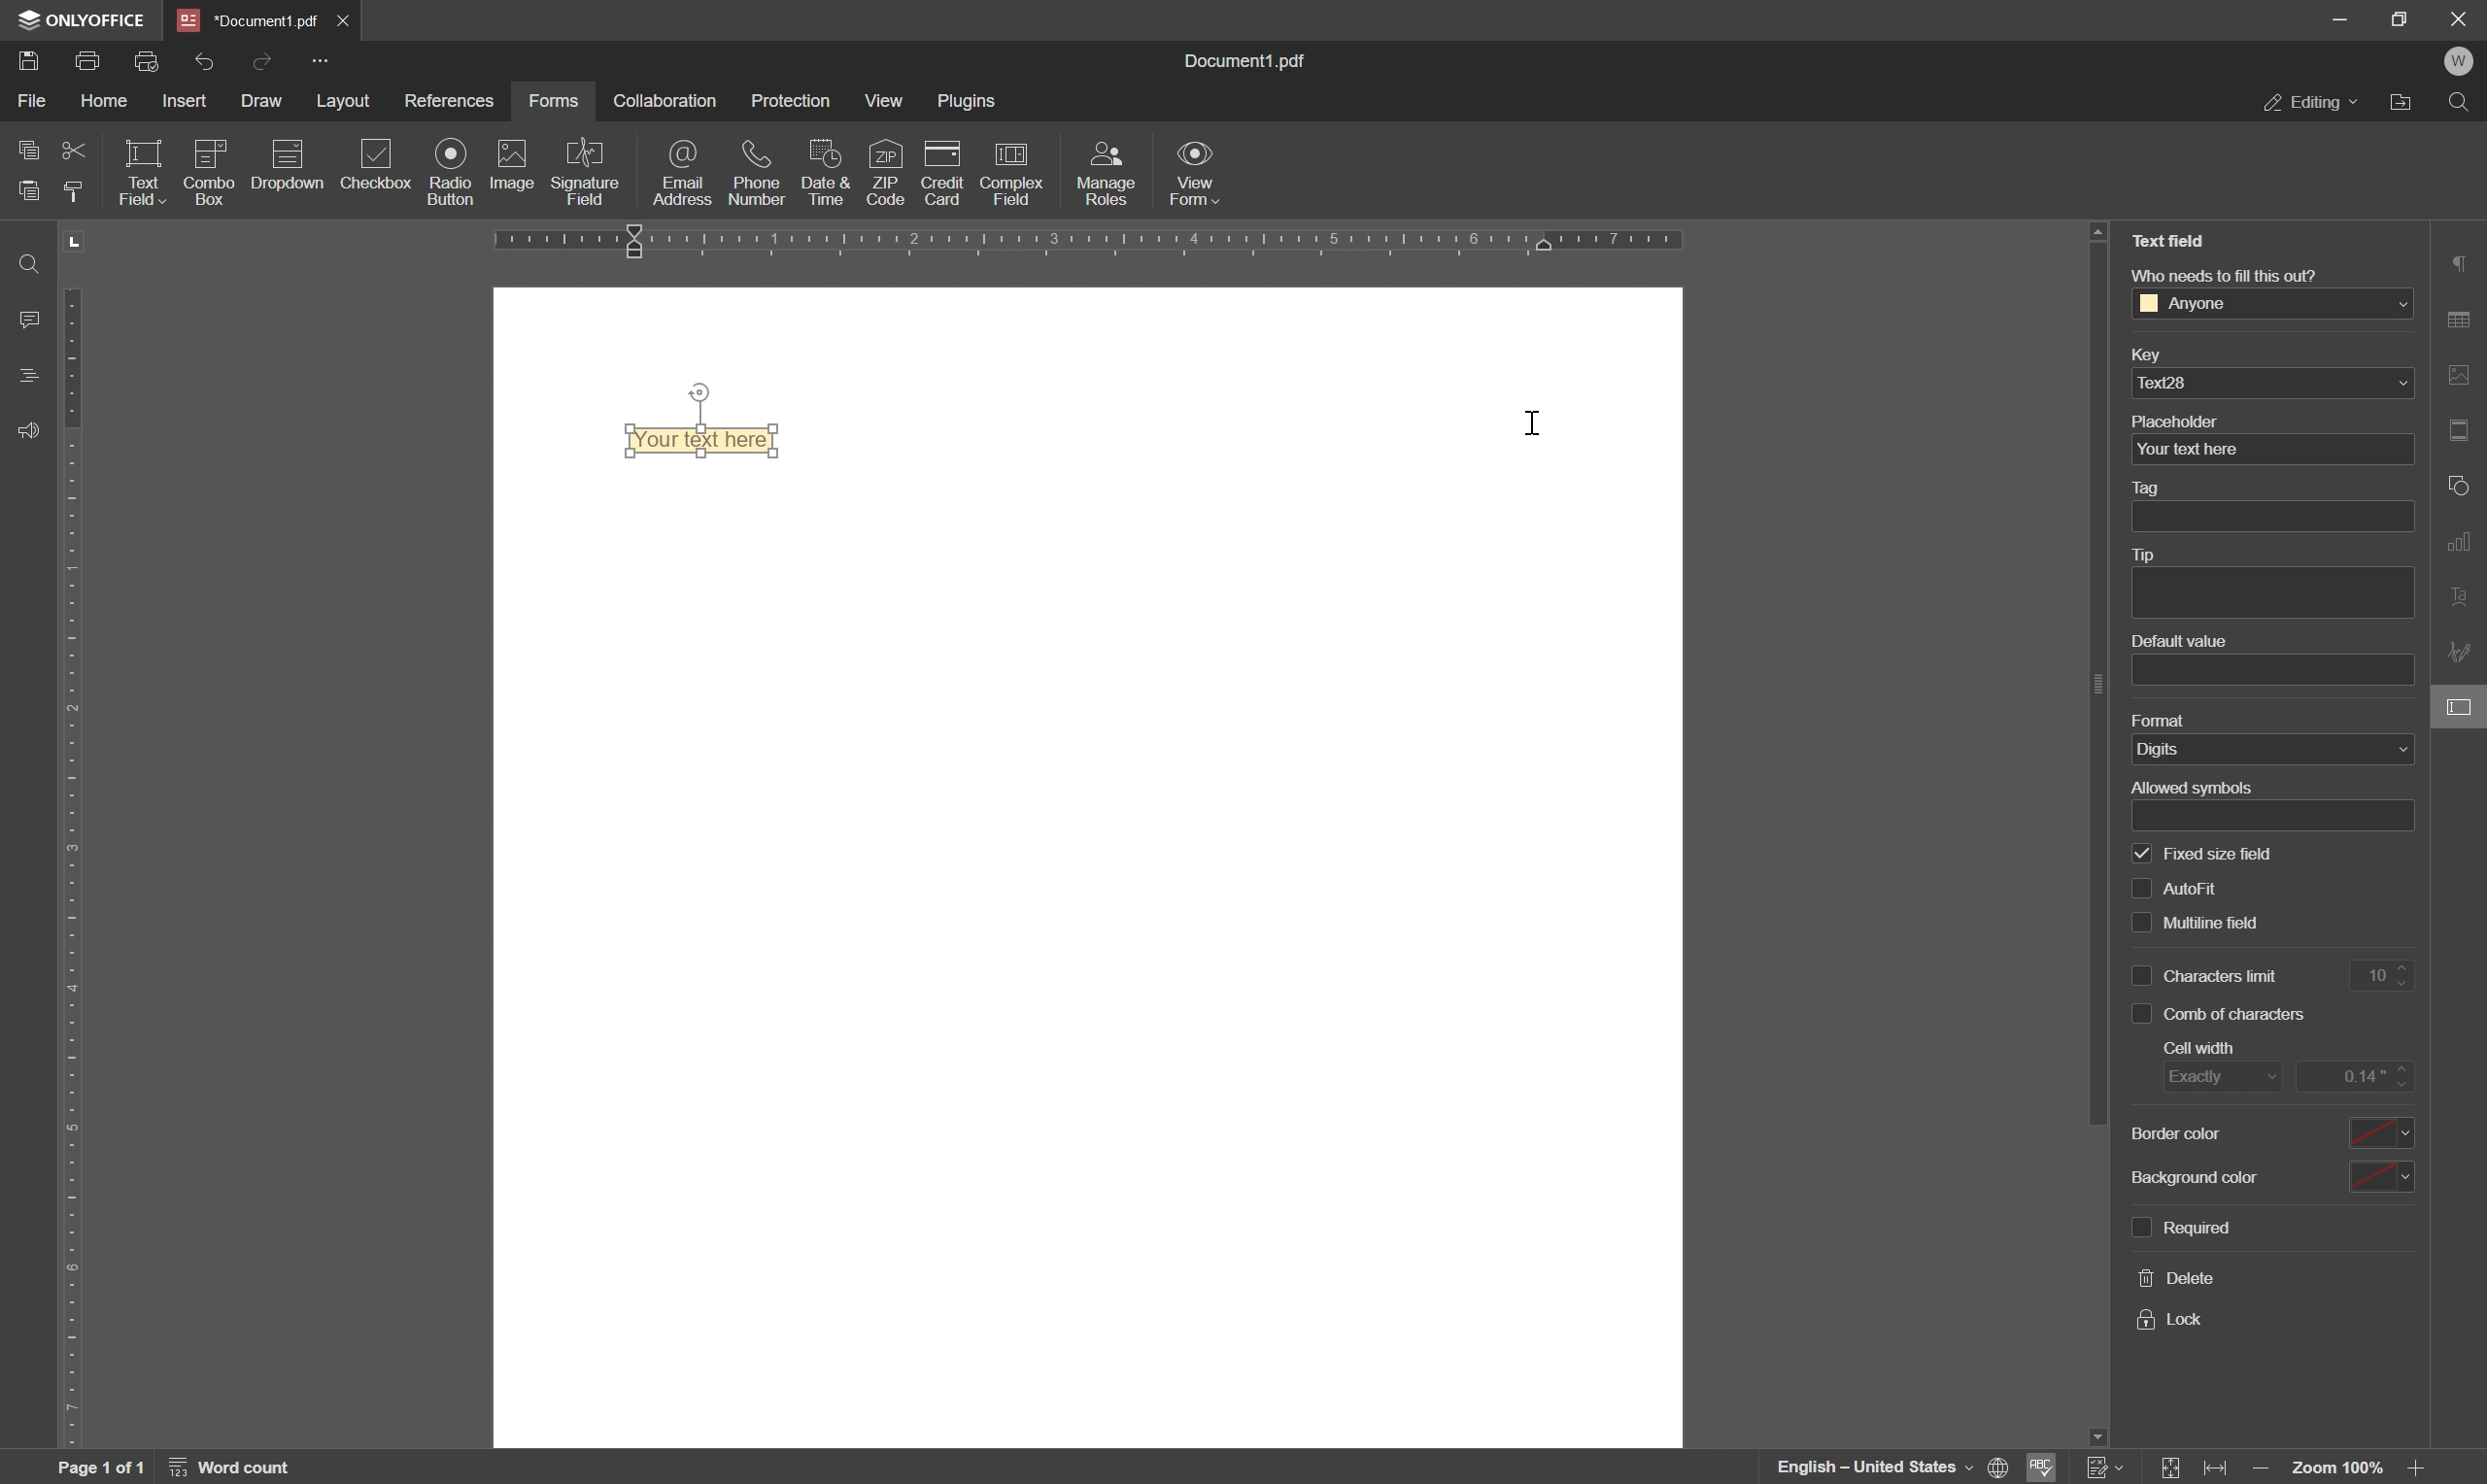  Describe the element at coordinates (2340, 1470) in the screenshot. I see `zoom 100%` at that location.